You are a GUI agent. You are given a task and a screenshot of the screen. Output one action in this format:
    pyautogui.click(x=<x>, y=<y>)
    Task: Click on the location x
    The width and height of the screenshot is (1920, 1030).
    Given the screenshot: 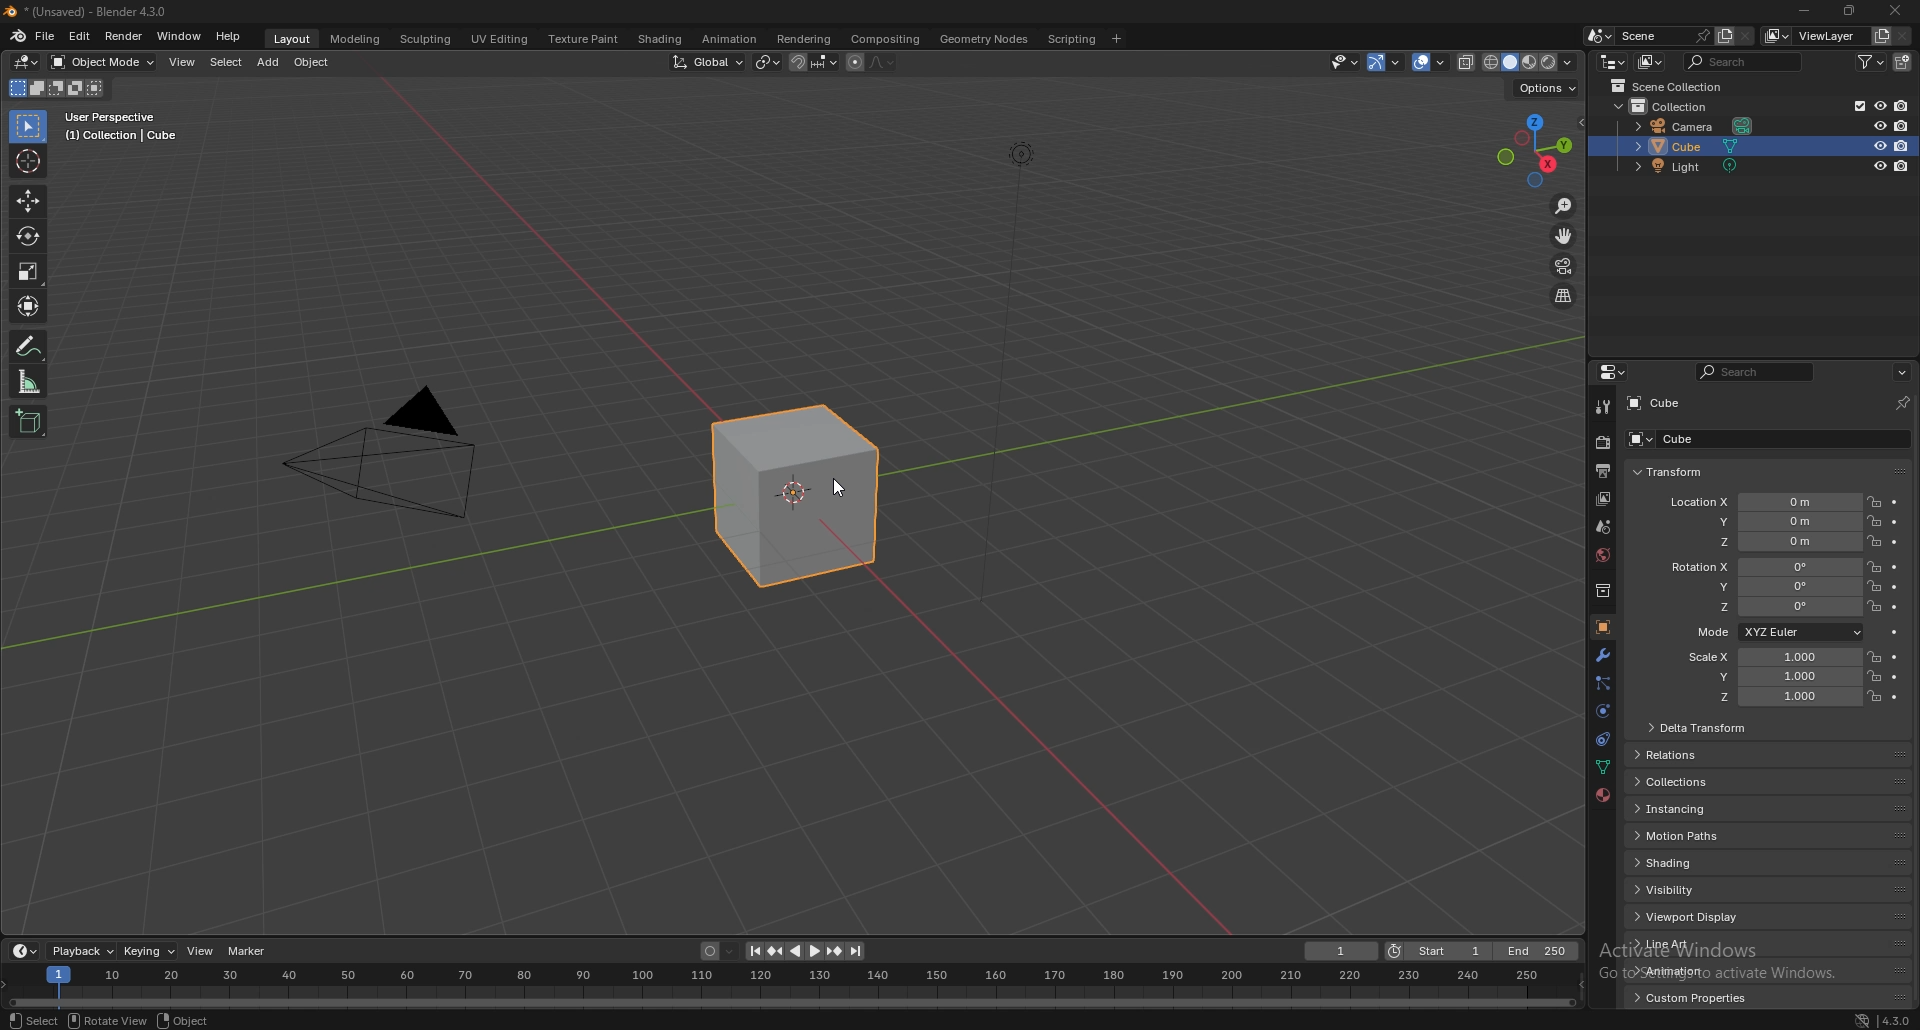 What is the action you would take?
    pyautogui.click(x=1763, y=503)
    